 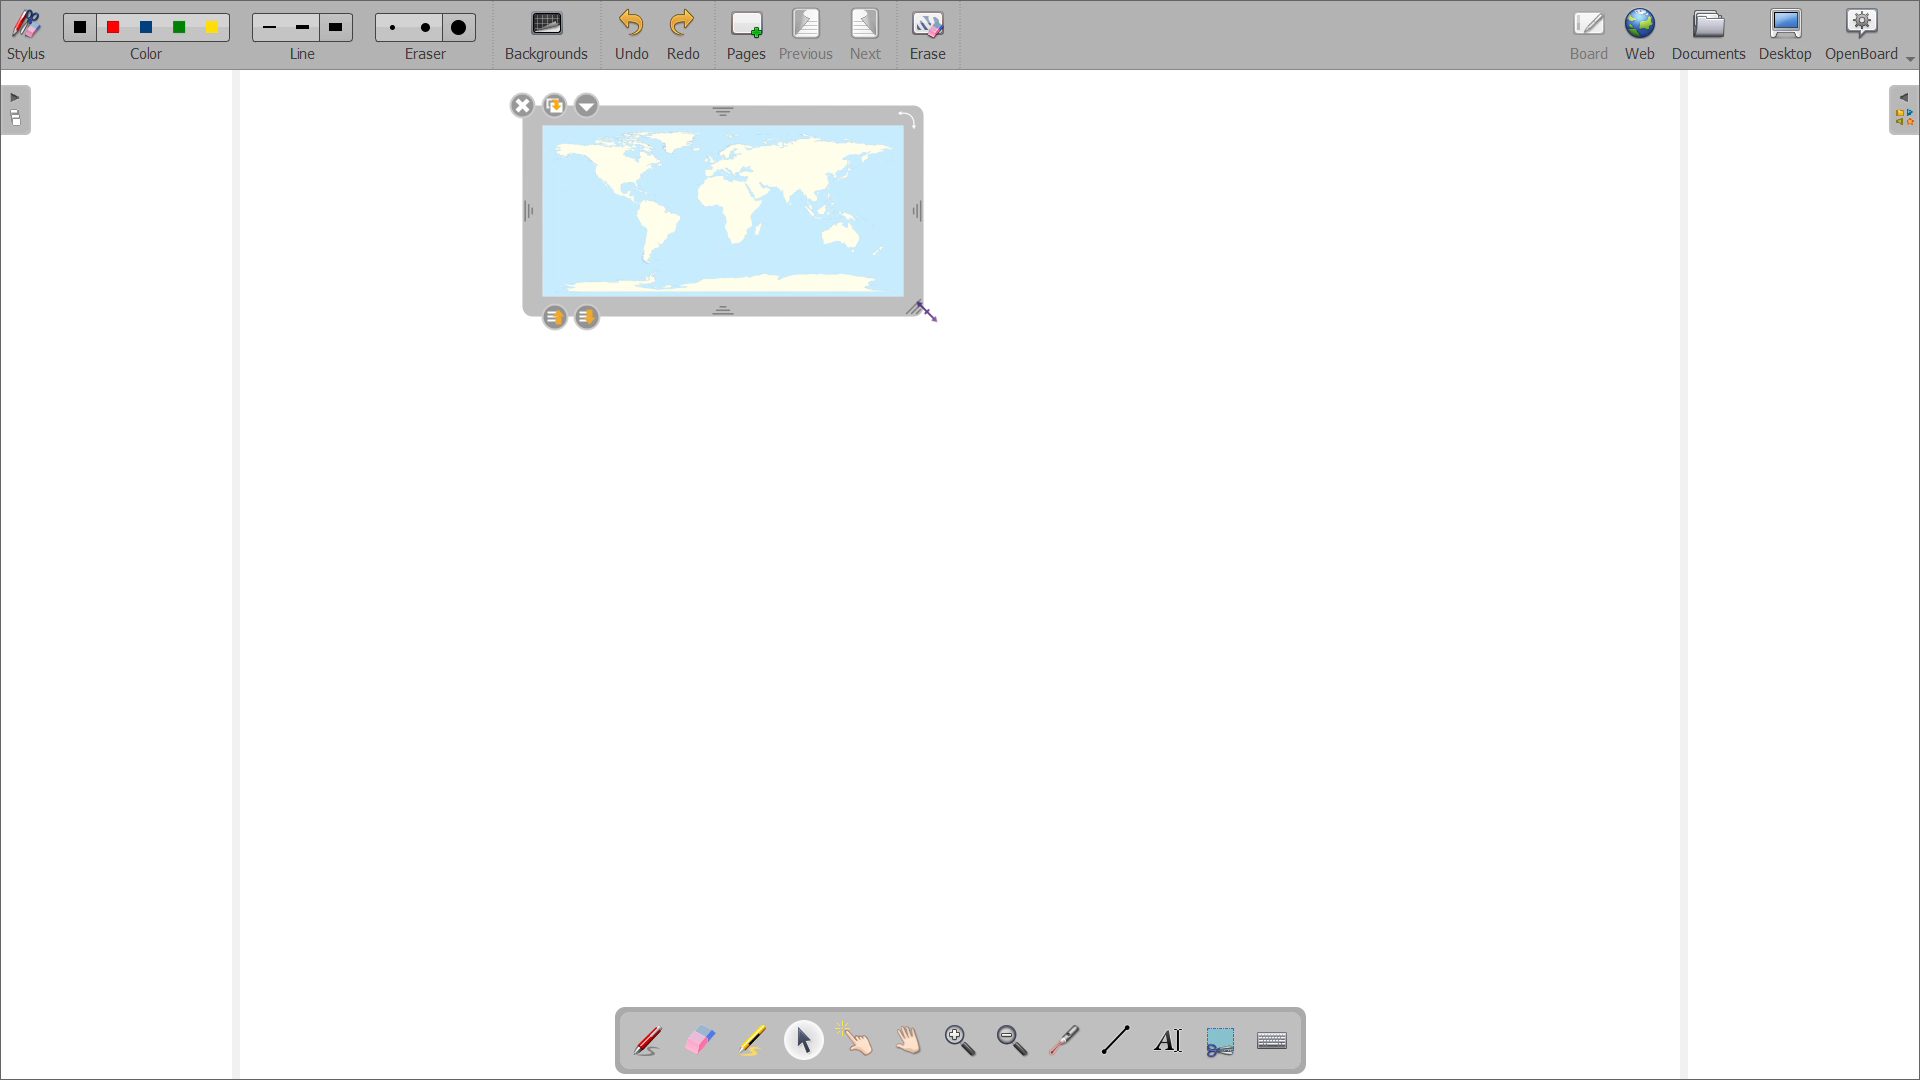 What do you see at coordinates (1643, 36) in the screenshot?
I see `web` at bounding box center [1643, 36].